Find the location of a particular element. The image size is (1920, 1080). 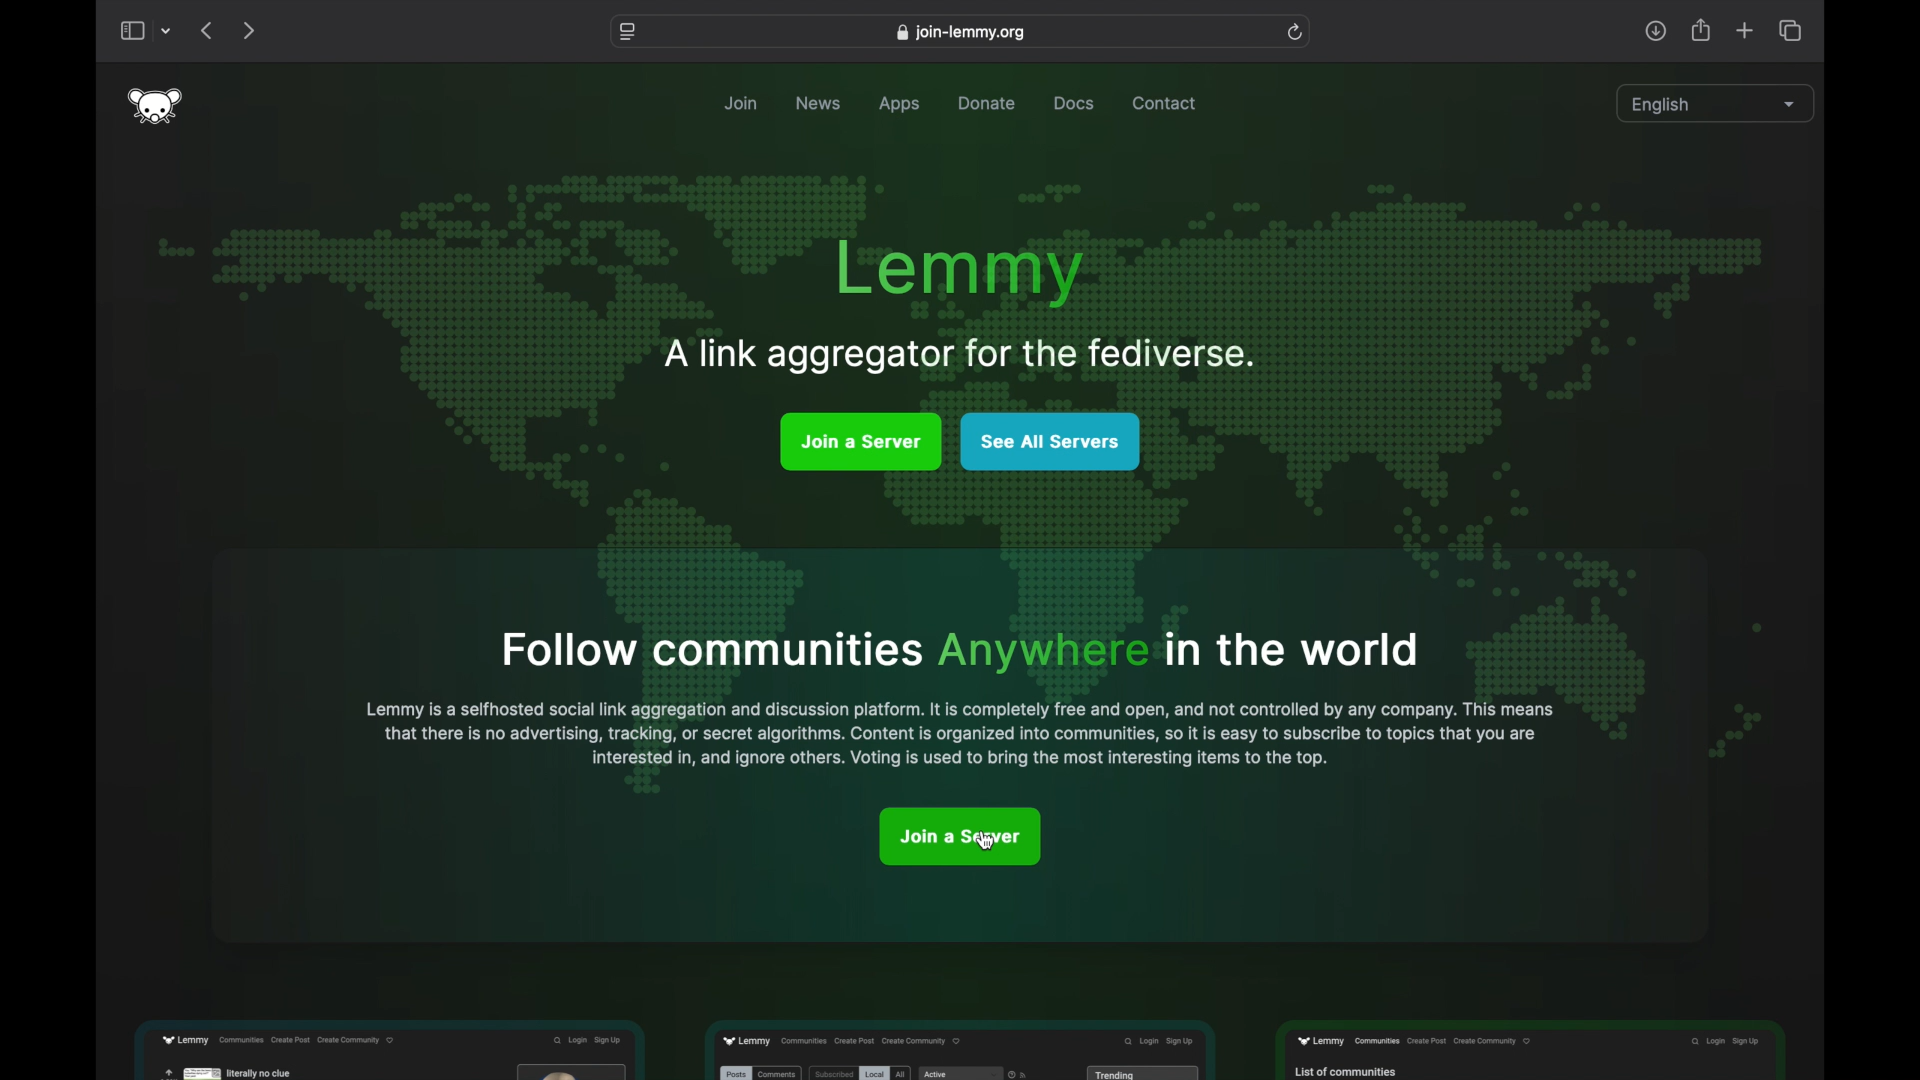

see all server is located at coordinates (1052, 442).